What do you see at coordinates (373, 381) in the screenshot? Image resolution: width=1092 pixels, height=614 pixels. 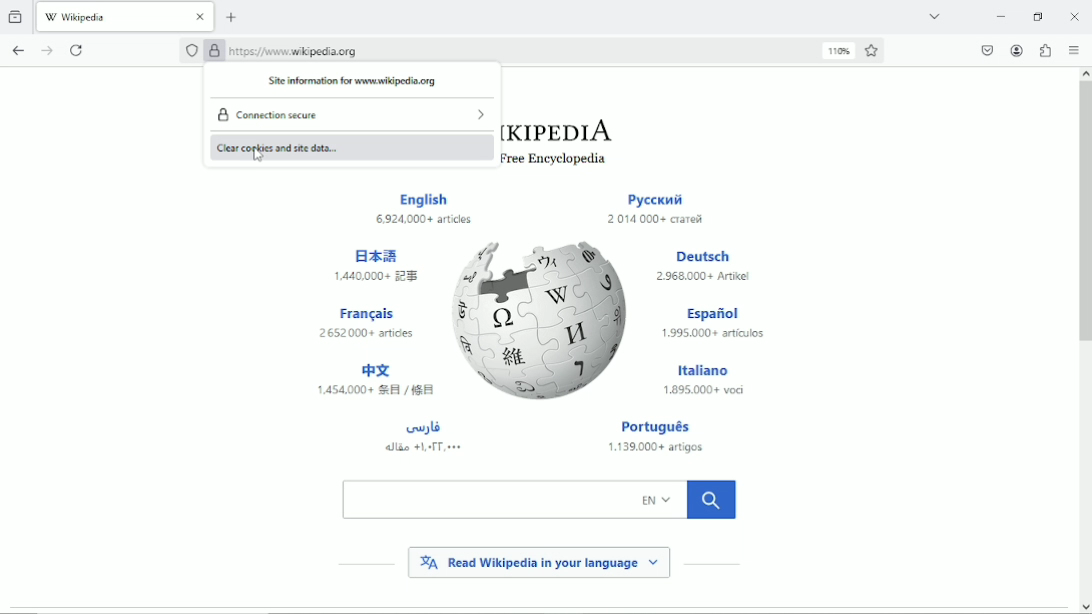 I see `foreign language` at bounding box center [373, 381].